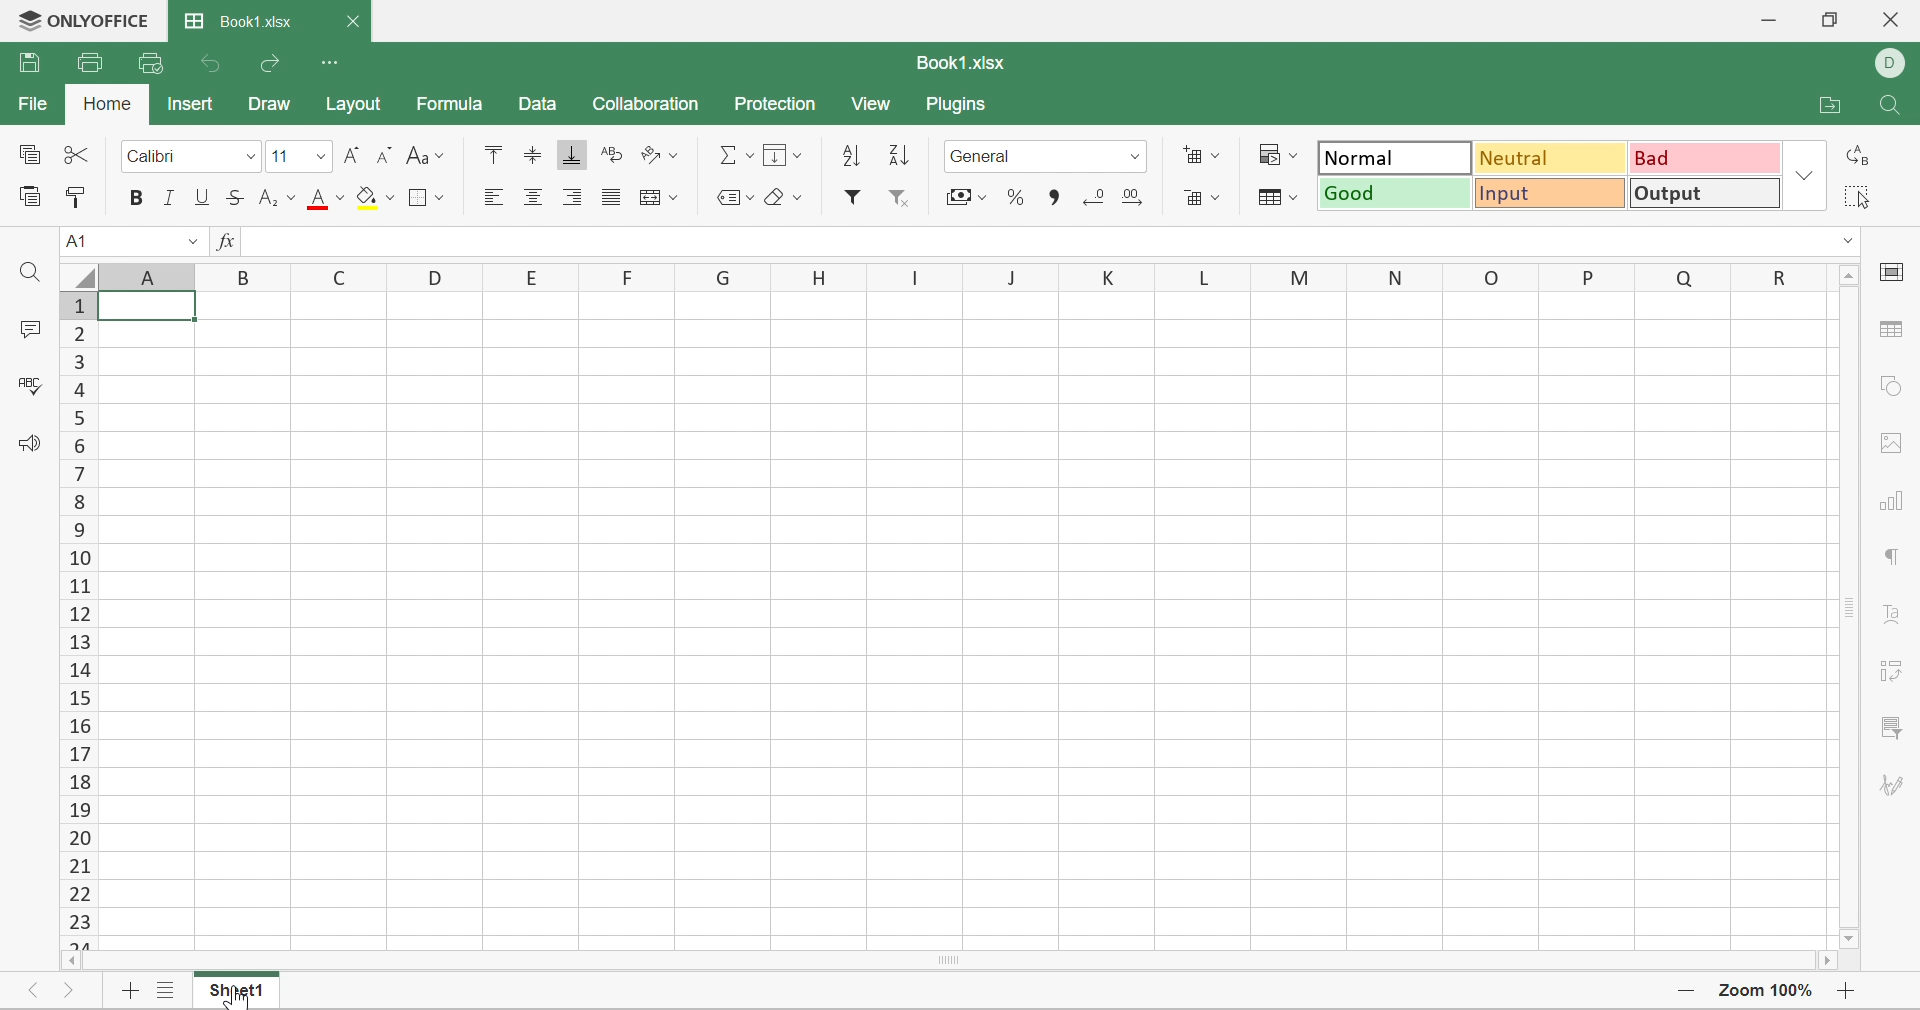 Image resolution: width=1920 pixels, height=1010 pixels. What do you see at coordinates (30, 61) in the screenshot?
I see `Save` at bounding box center [30, 61].